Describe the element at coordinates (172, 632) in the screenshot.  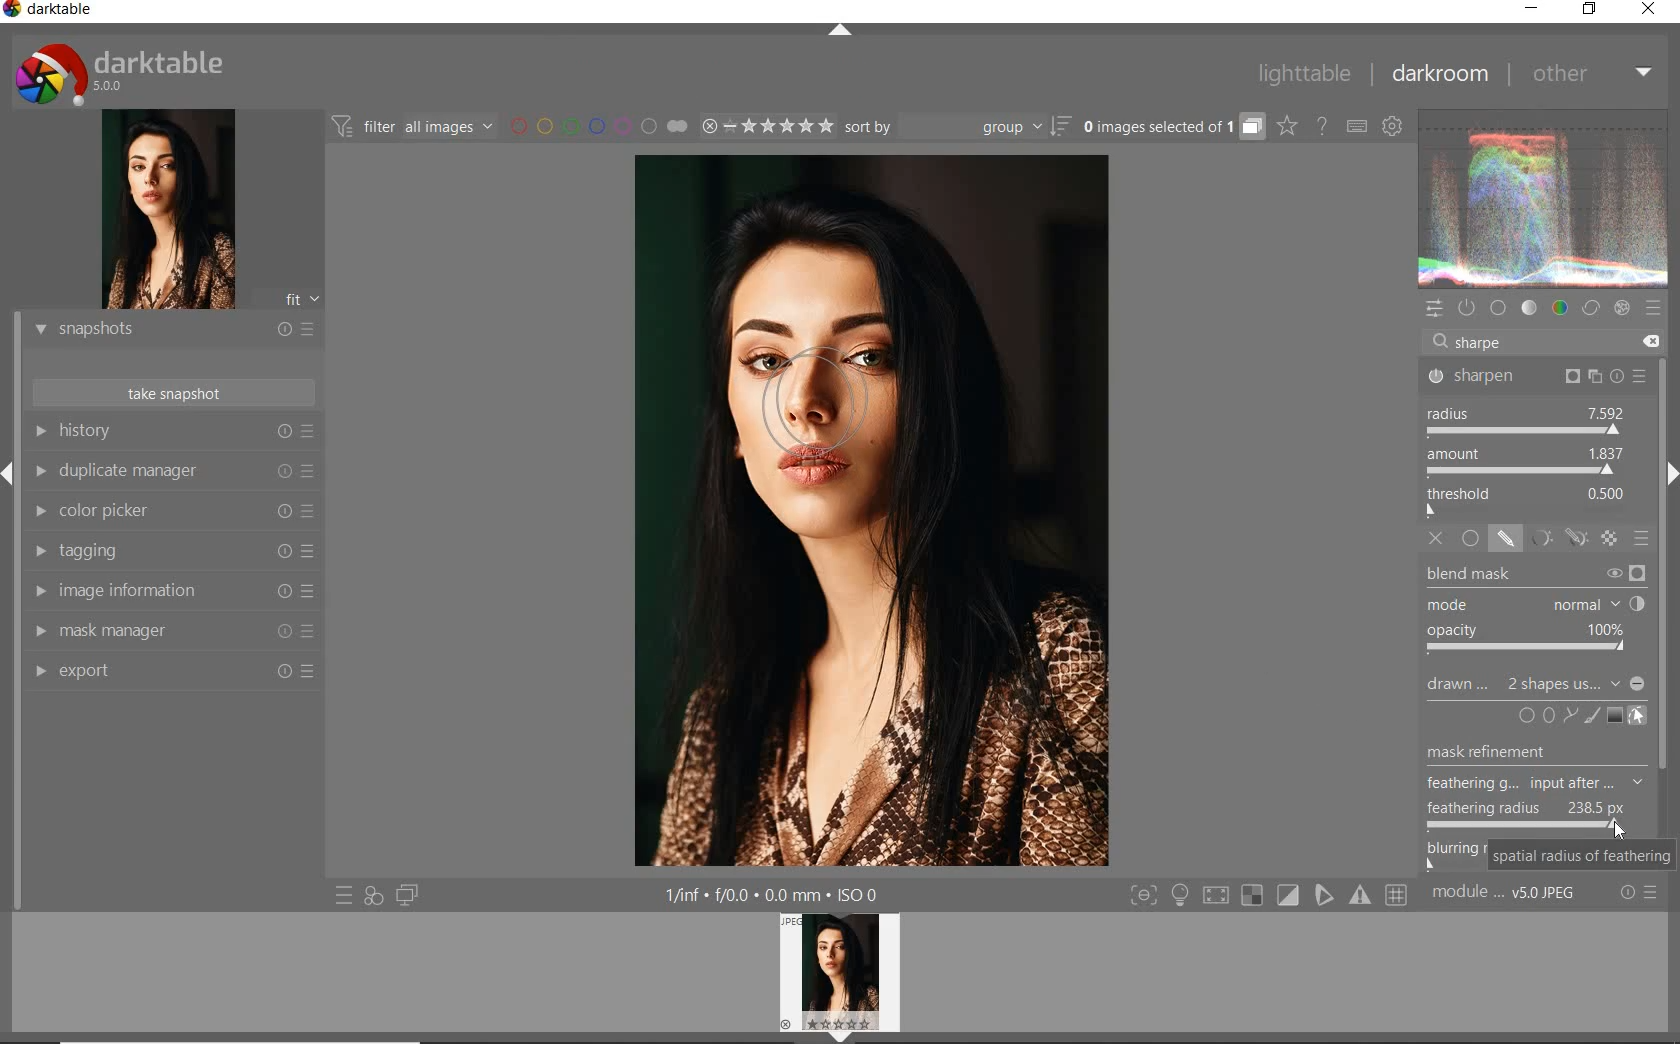
I see `MAASK MANAGER` at that location.